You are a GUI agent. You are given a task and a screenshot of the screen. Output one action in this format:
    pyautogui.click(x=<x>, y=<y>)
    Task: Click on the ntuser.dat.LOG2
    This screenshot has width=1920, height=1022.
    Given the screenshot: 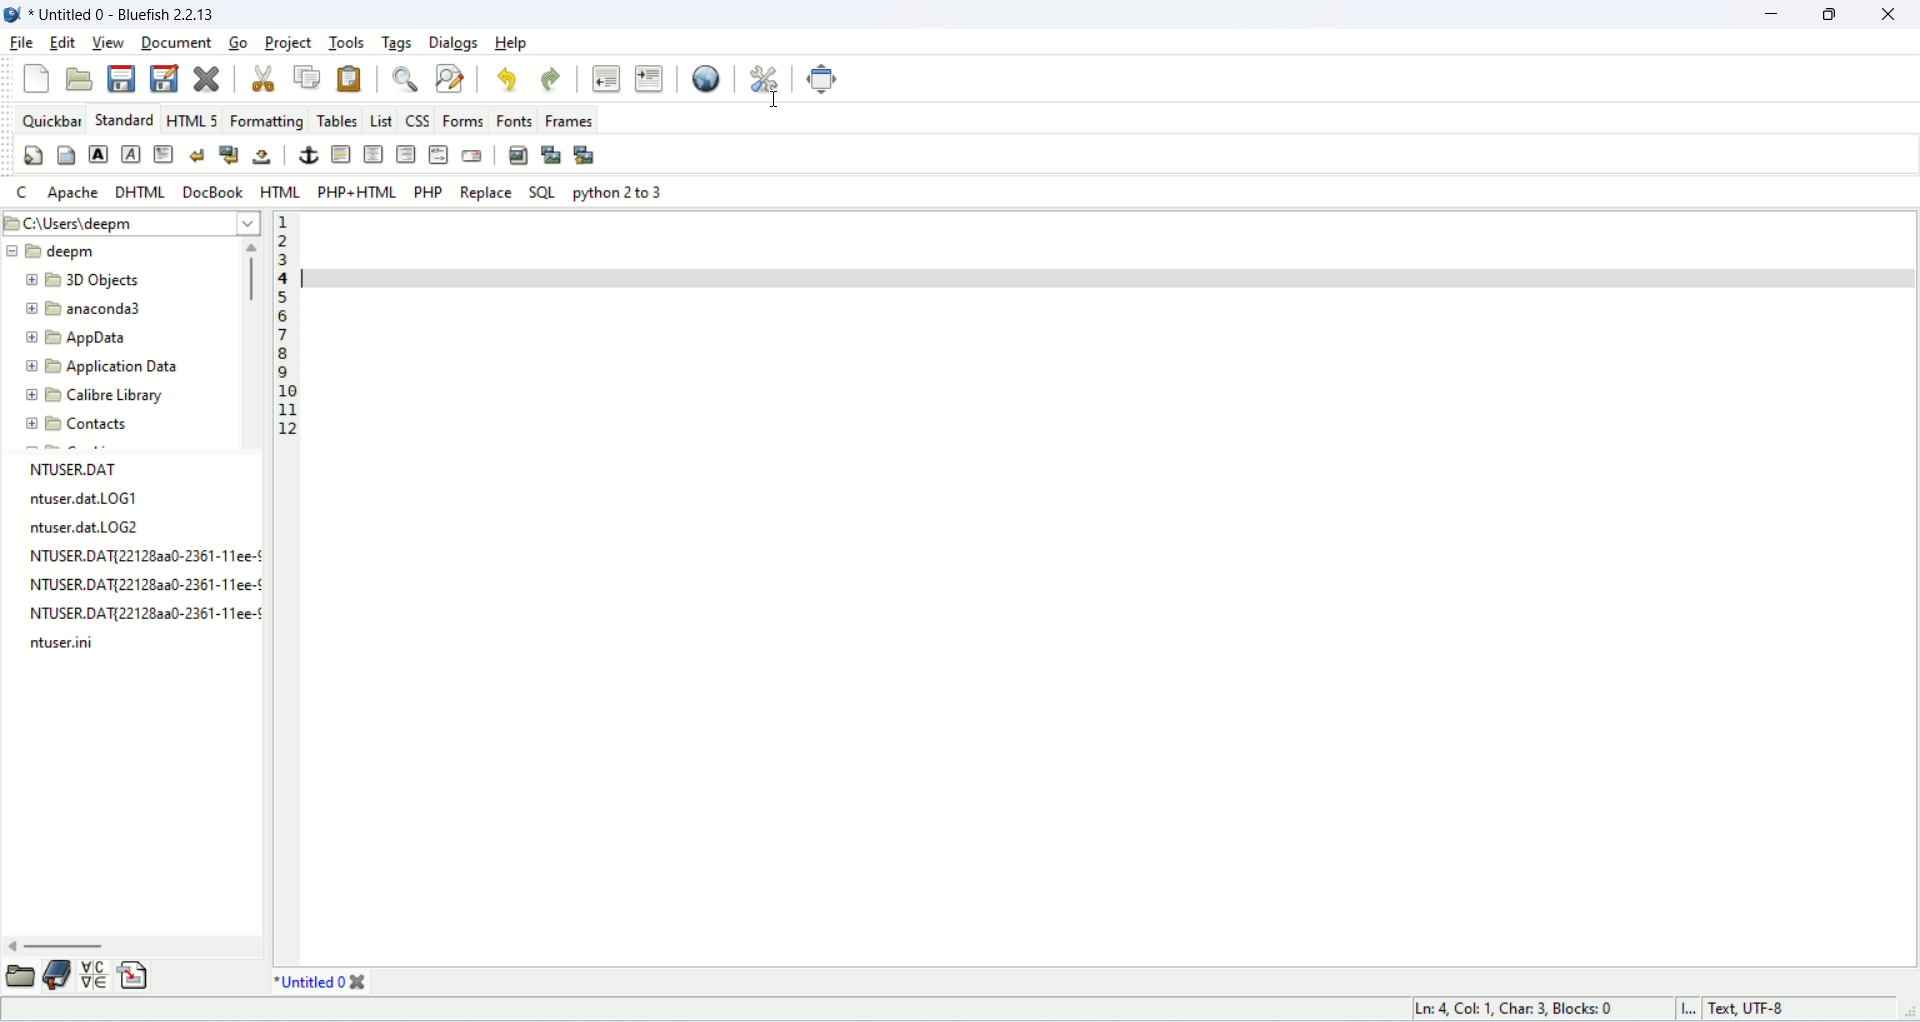 What is the action you would take?
    pyautogui.click(x=88, y=527)
    